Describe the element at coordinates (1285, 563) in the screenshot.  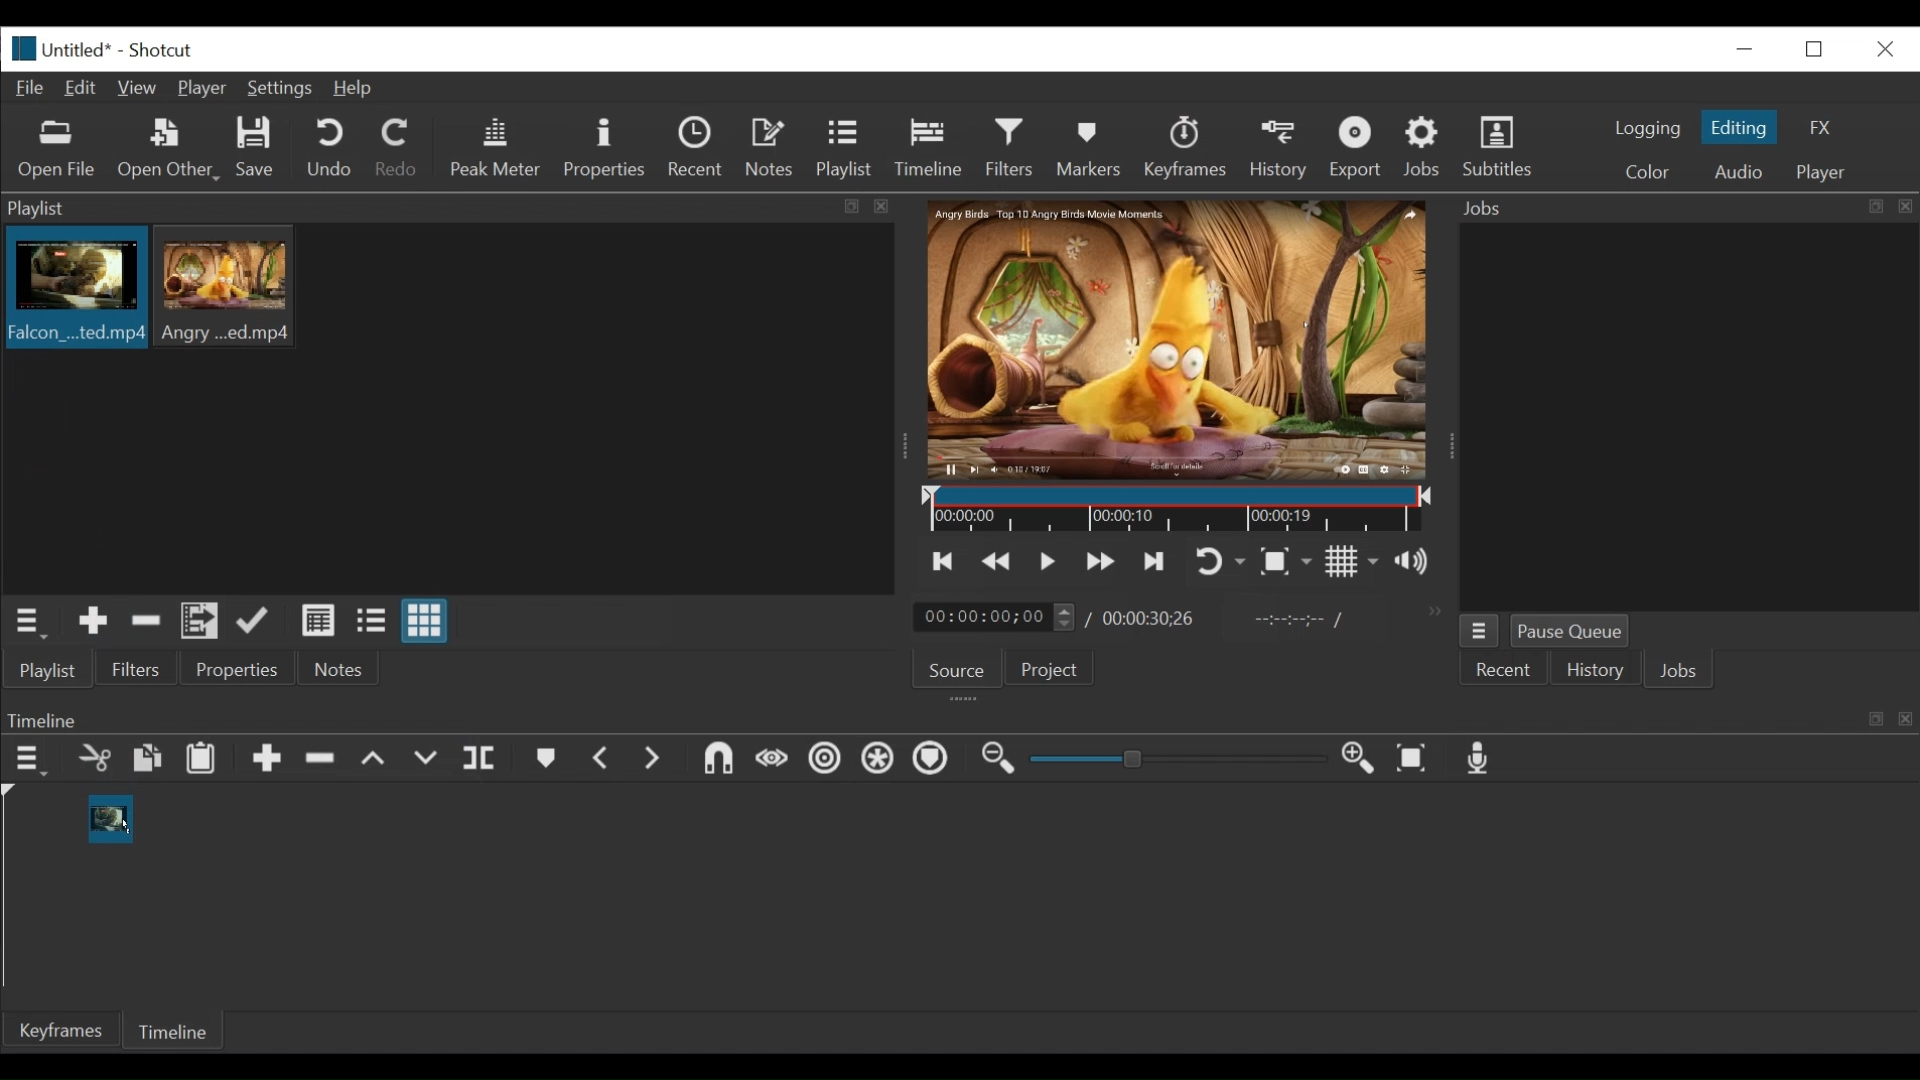
I see `Toggle zoom` at that location.